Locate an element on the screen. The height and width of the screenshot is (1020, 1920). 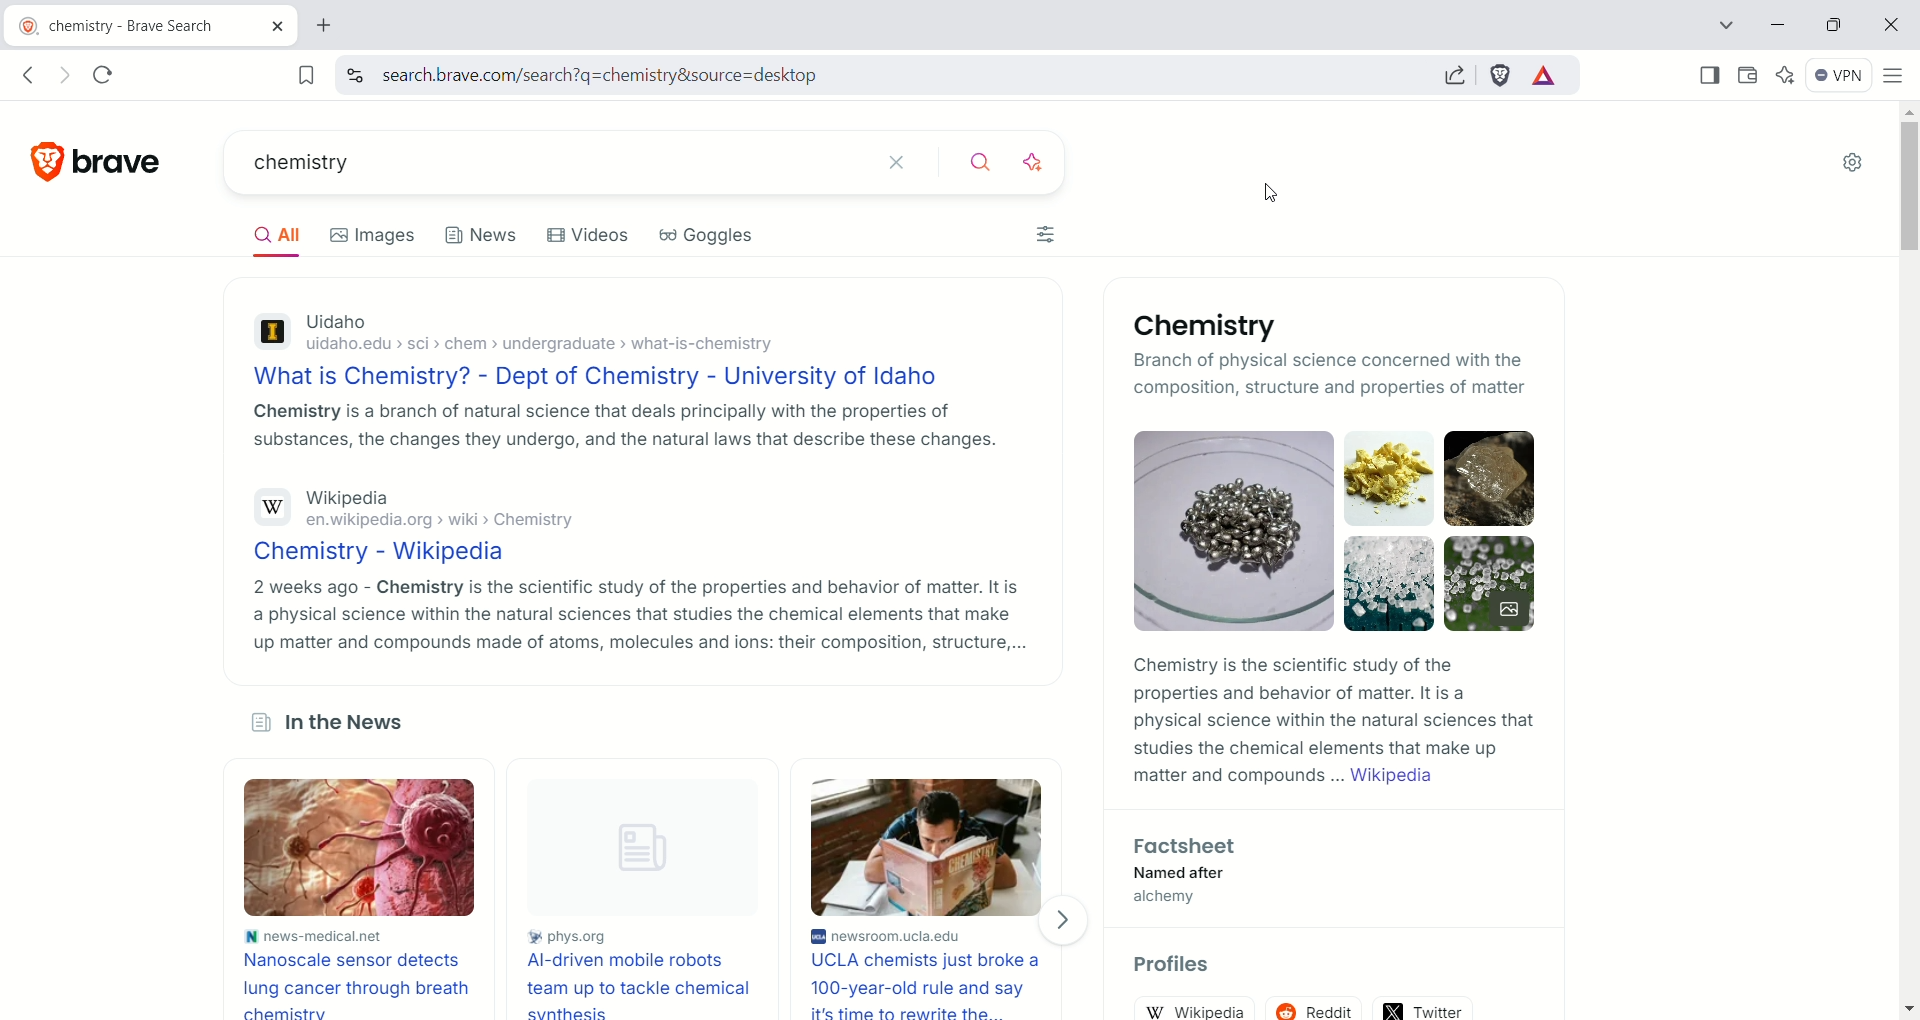
clear is located at coordinates (908, 163).